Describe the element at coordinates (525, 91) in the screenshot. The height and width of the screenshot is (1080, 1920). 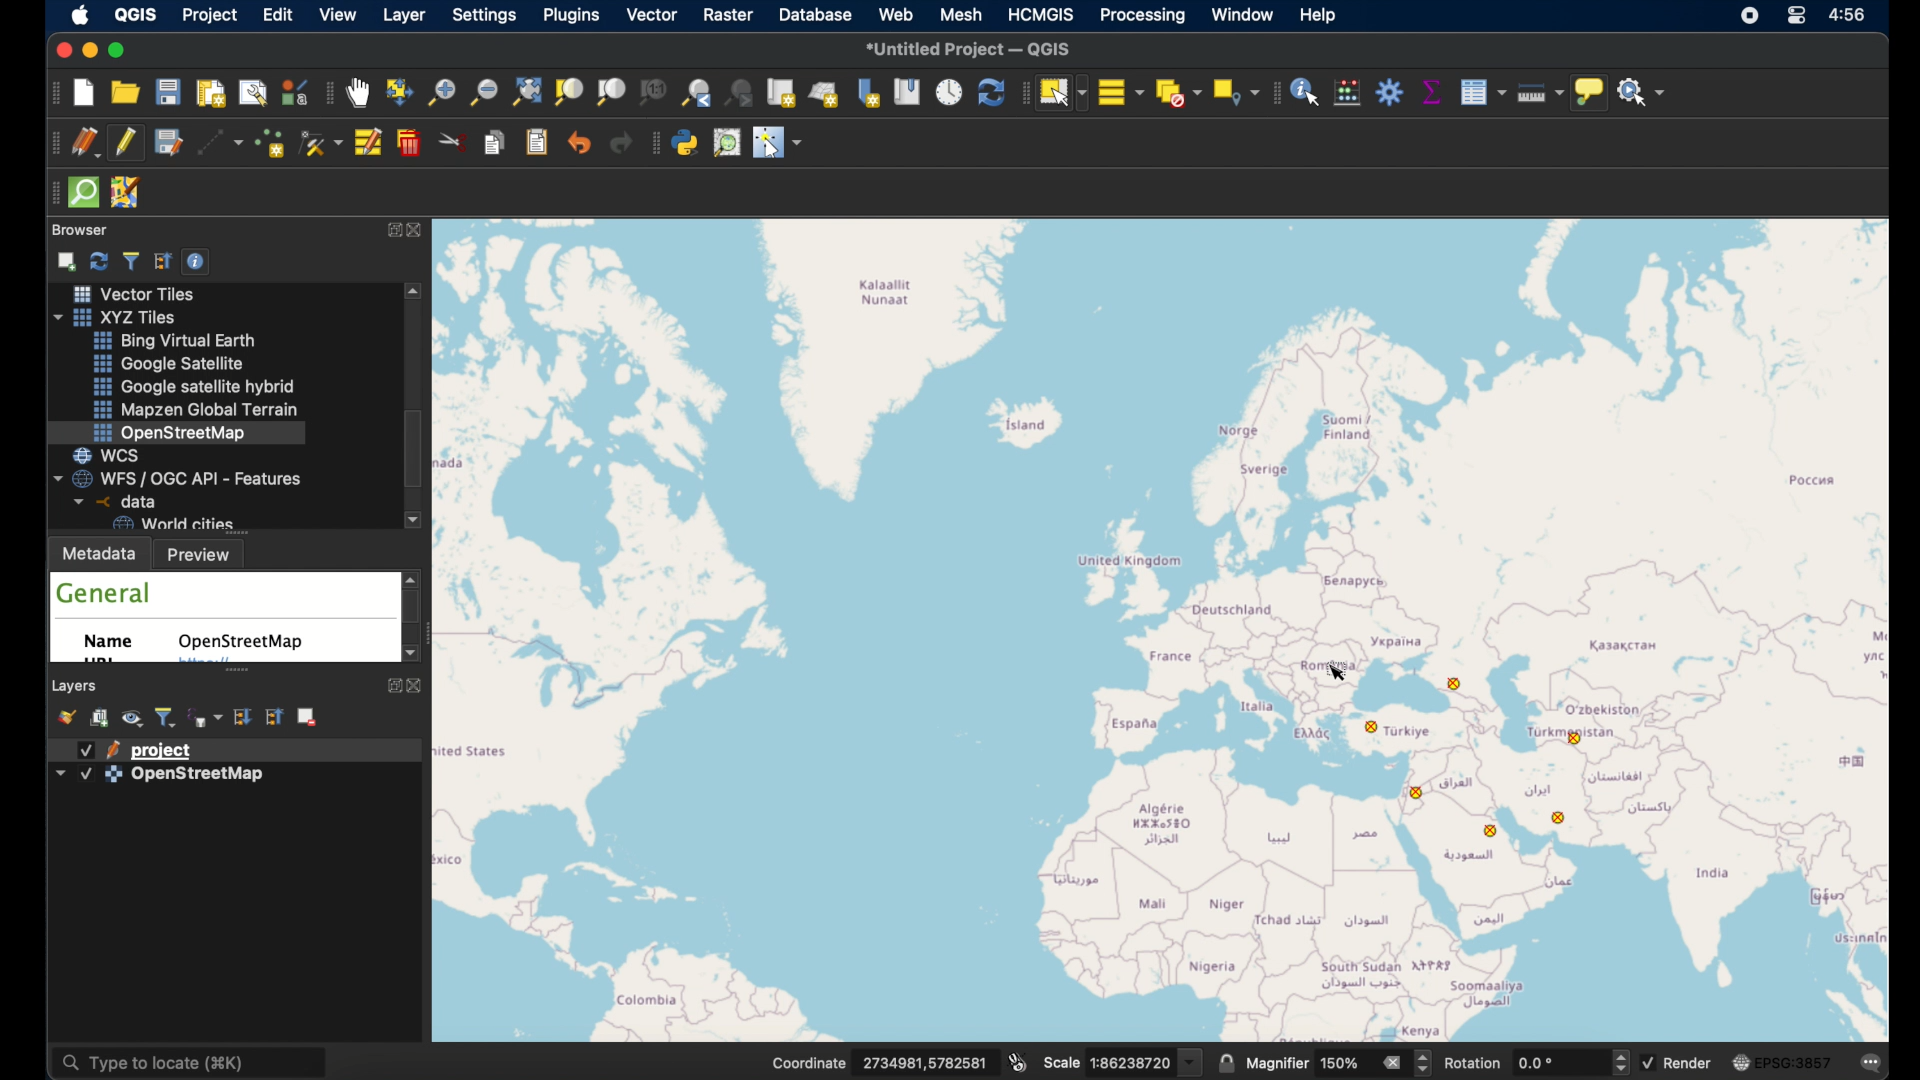
I see `zoom full` at that location.